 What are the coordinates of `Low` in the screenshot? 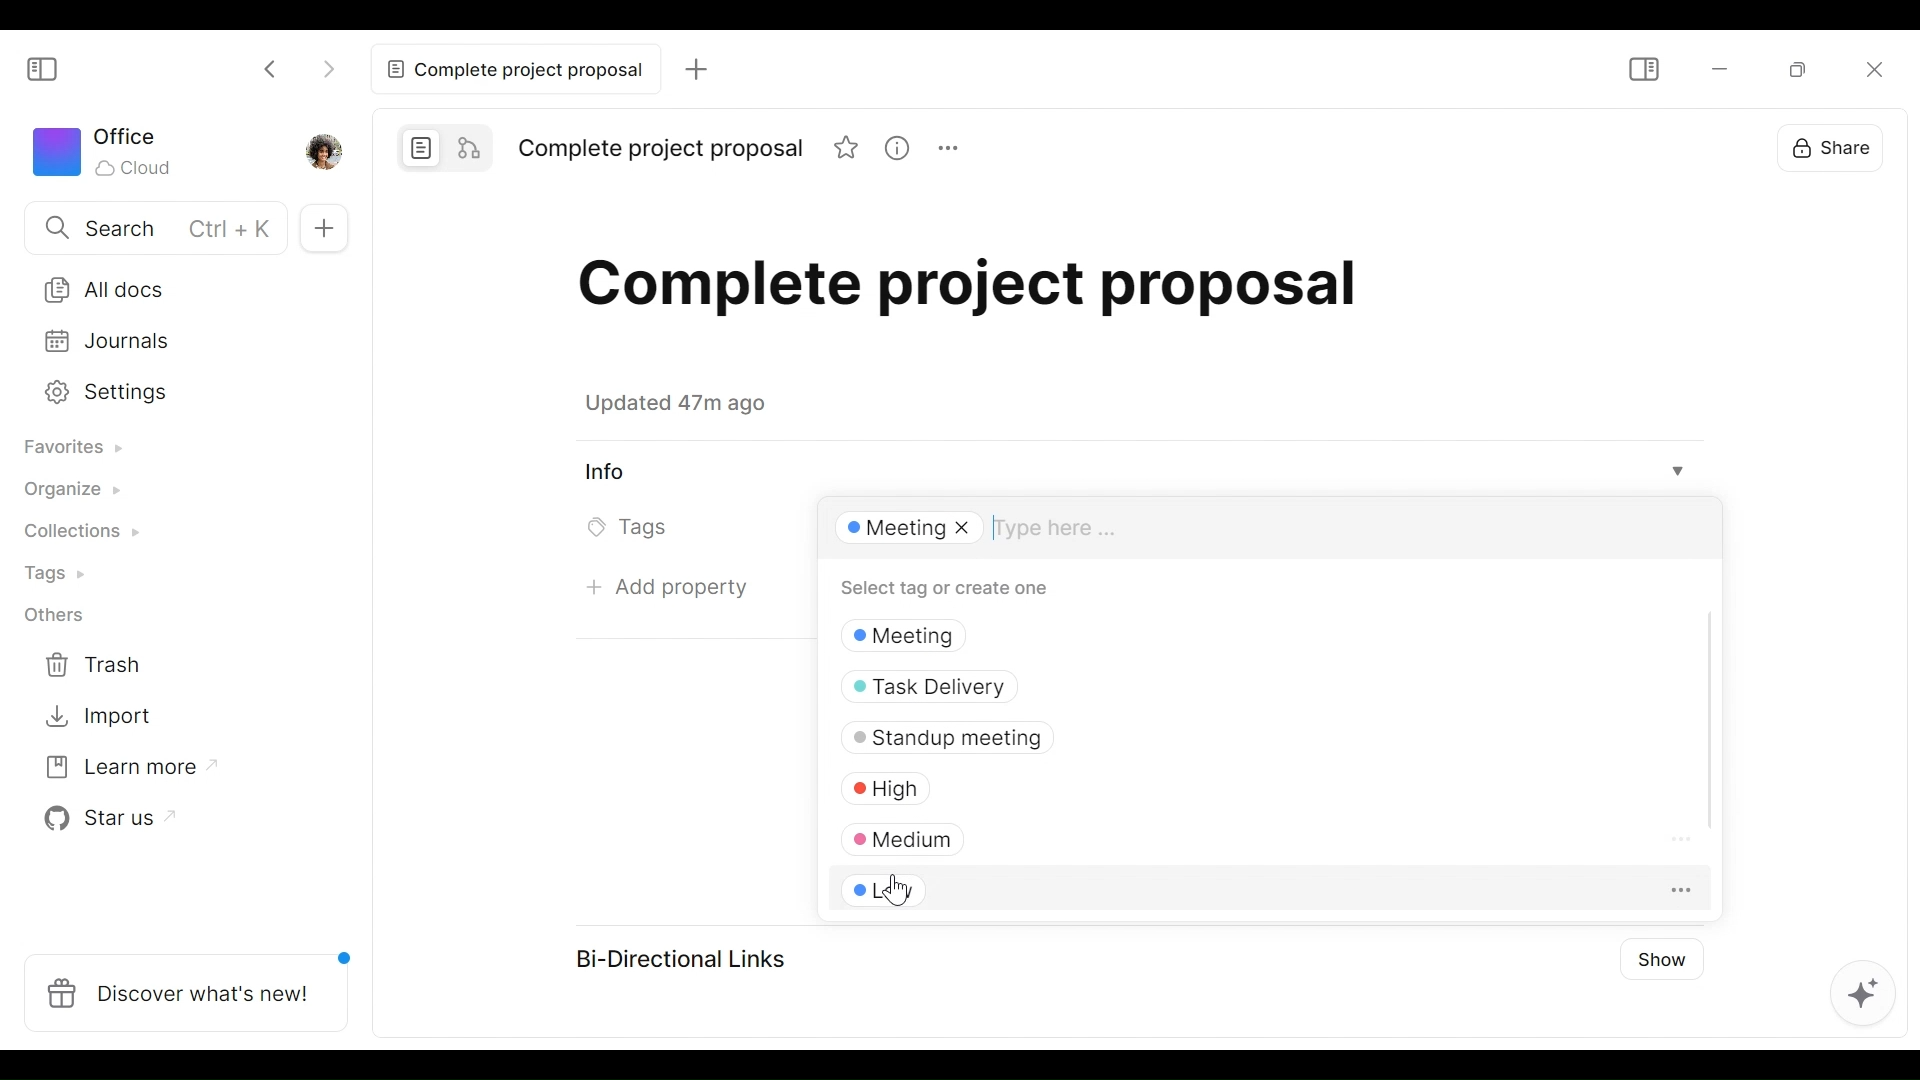 It's located at (966, 885).